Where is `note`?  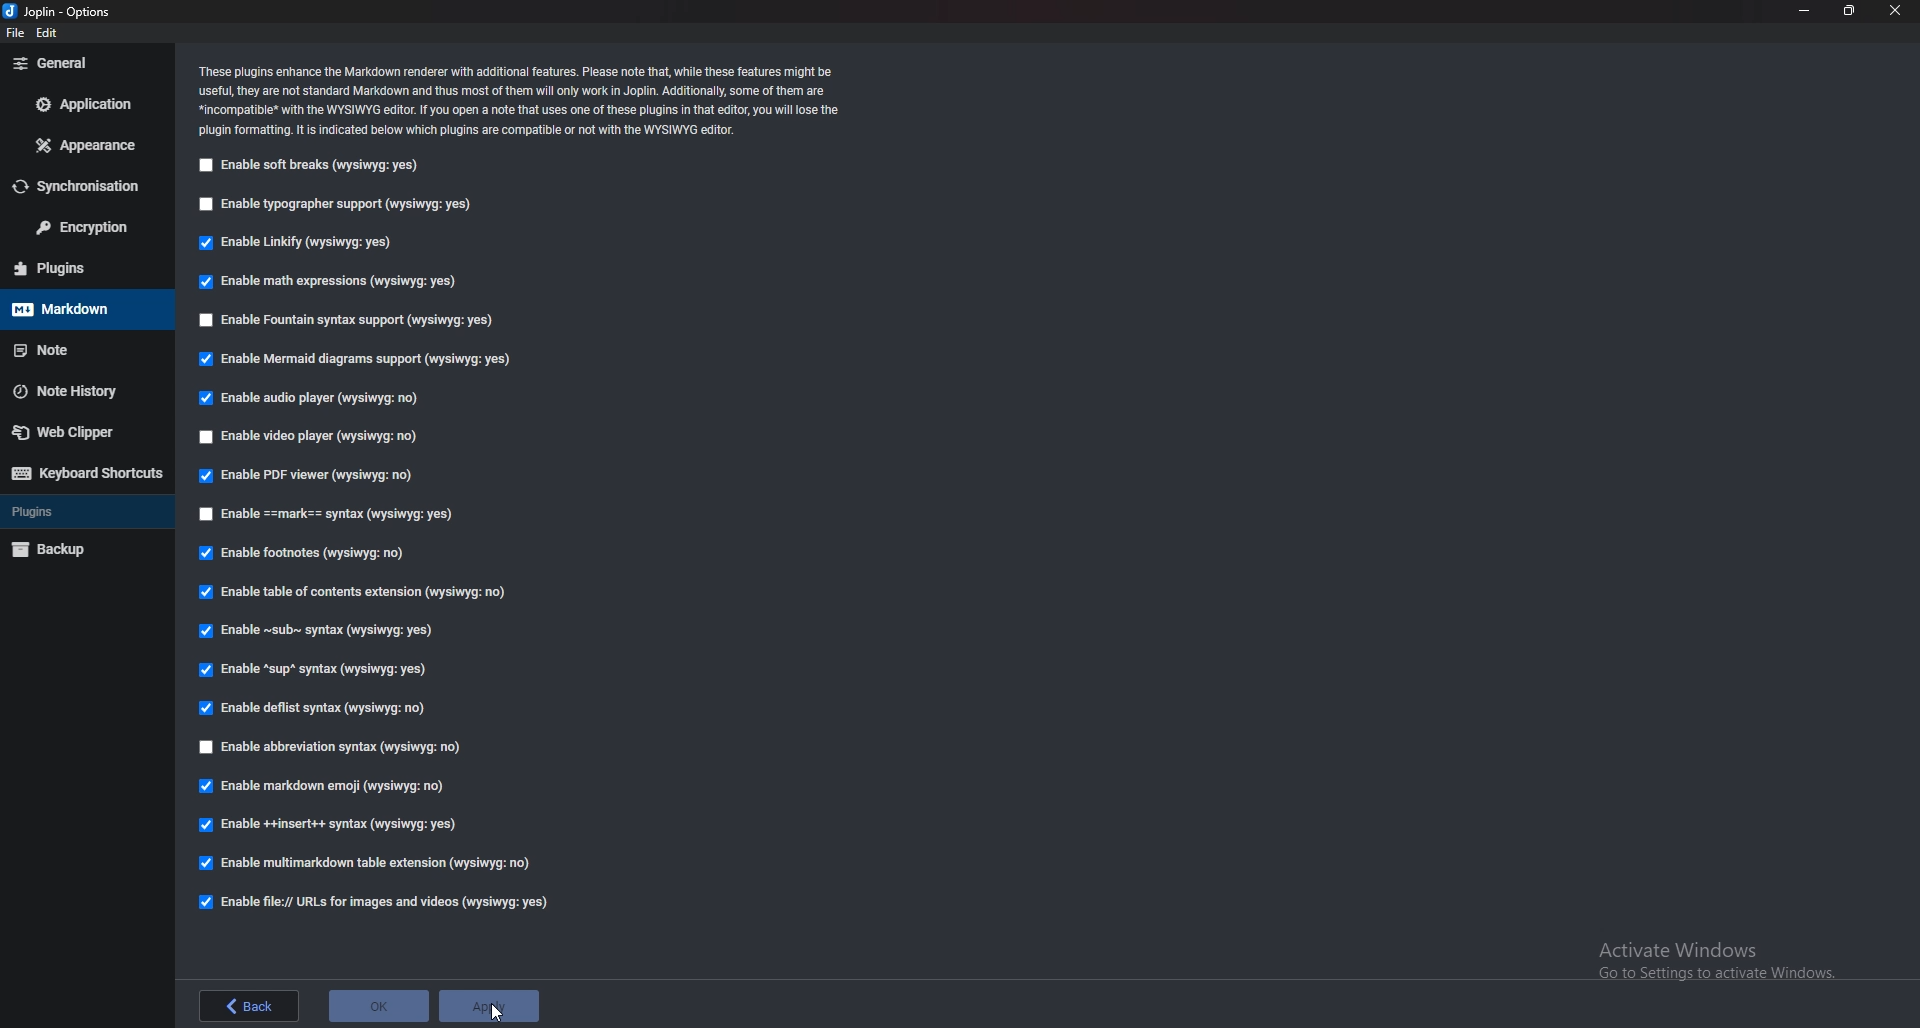 note is located at coordinates (74, 350).